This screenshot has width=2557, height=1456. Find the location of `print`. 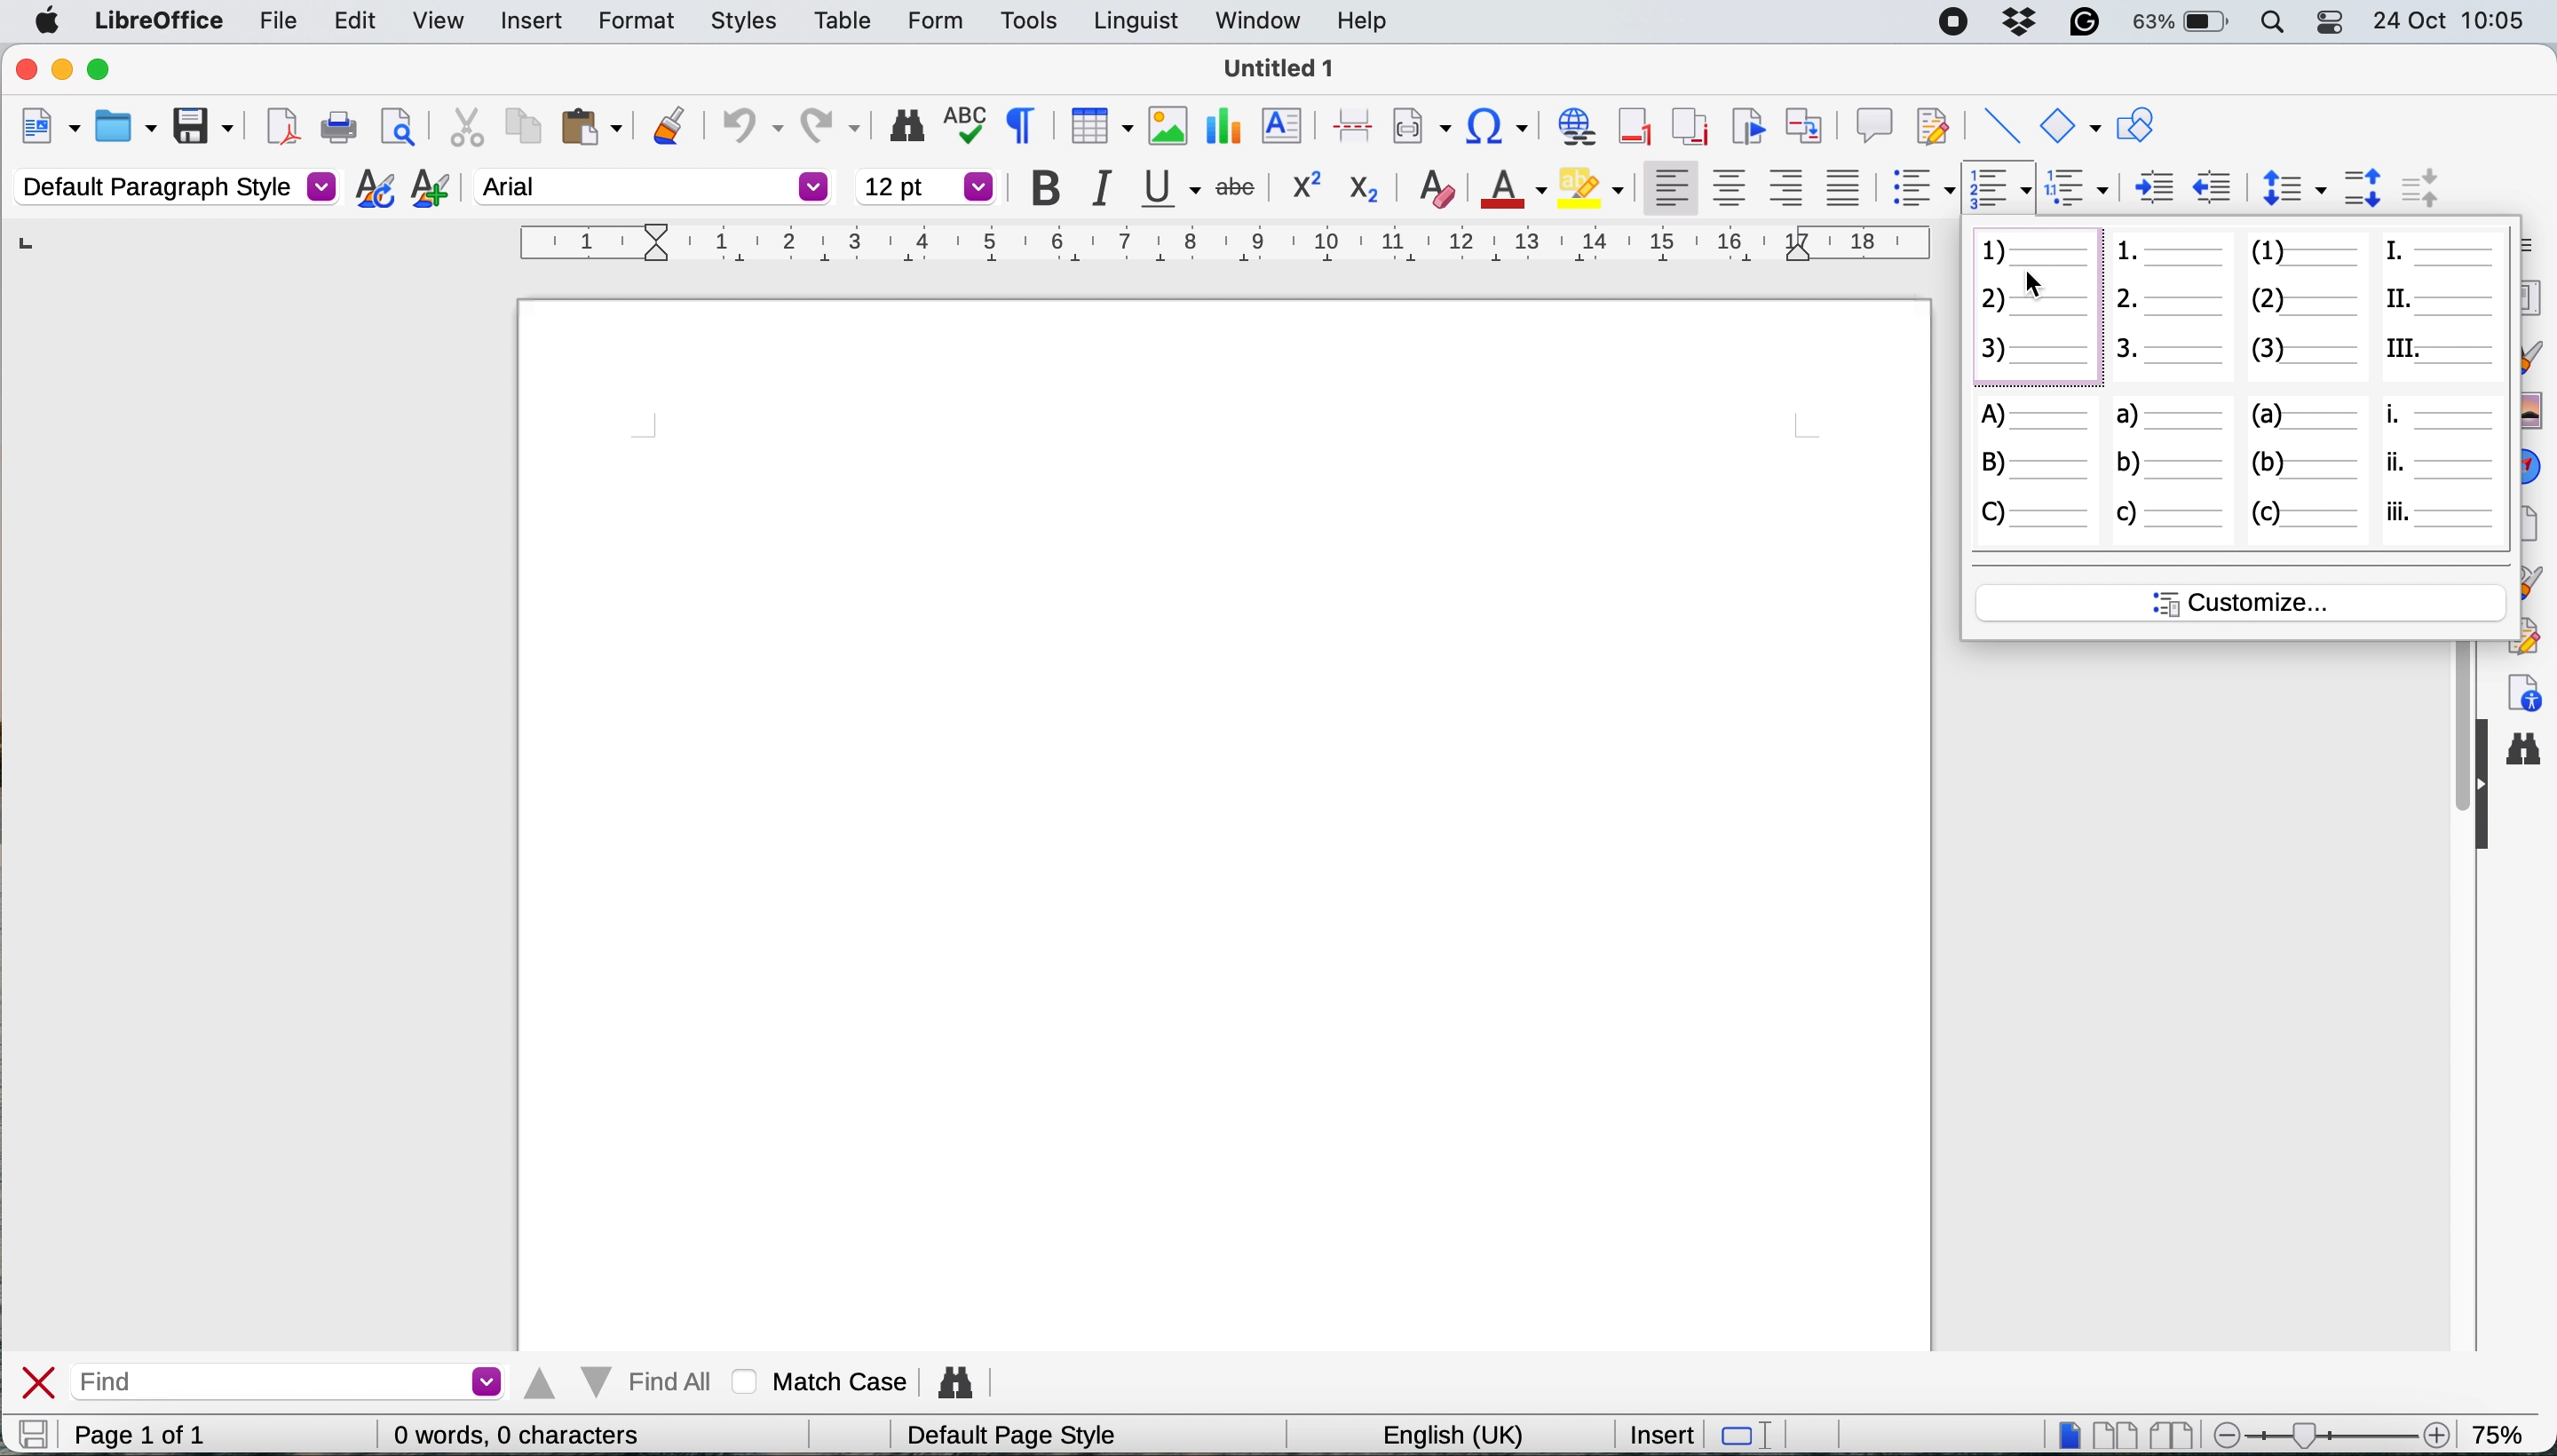

print is located at coordinates (341, 129).